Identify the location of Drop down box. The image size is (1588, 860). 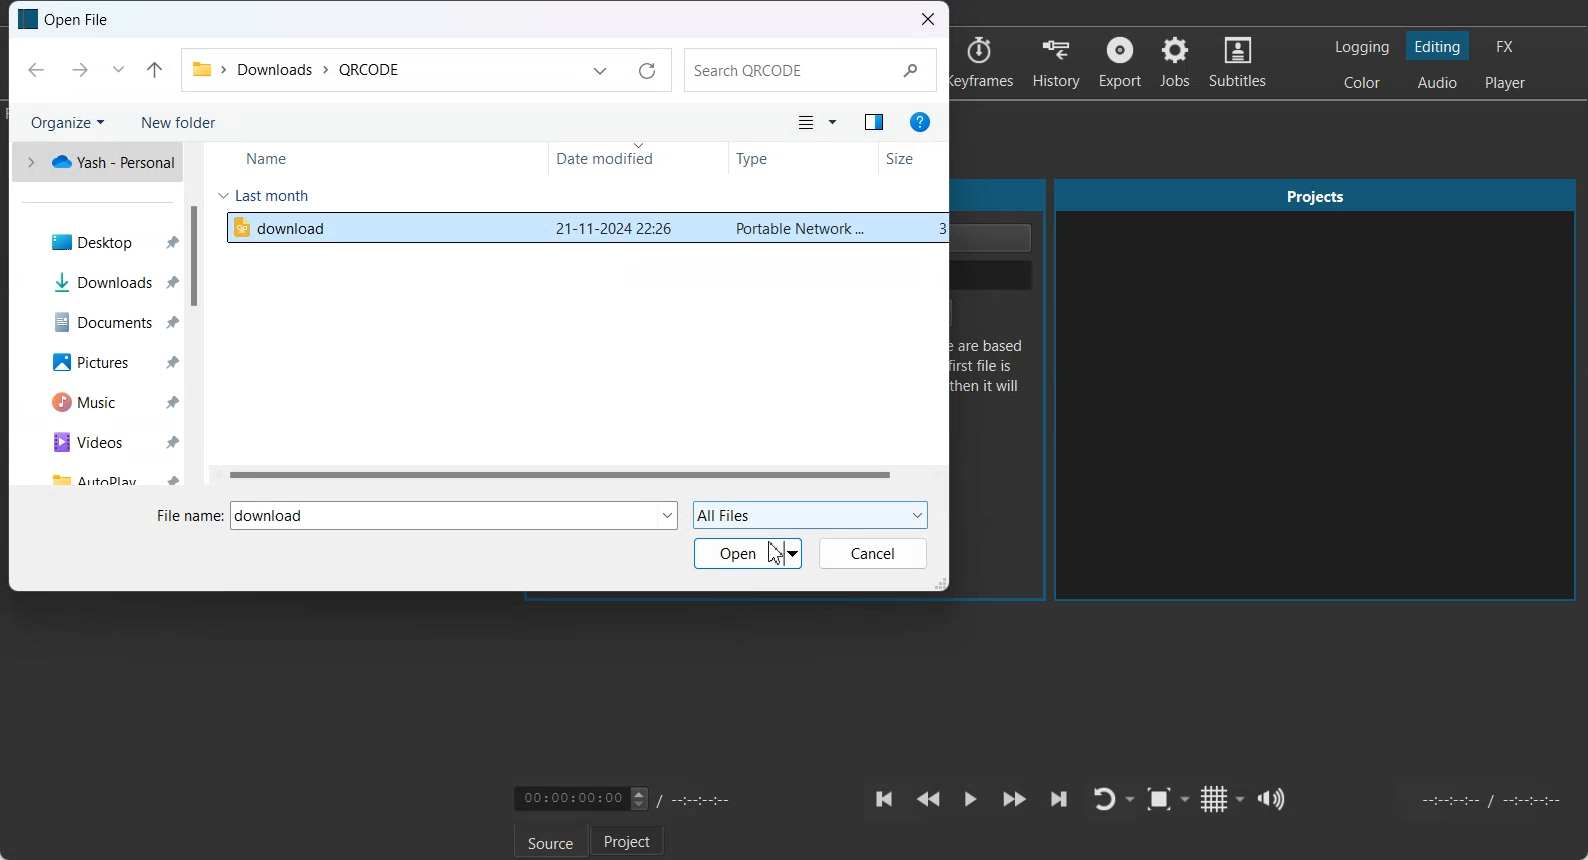
(1189, 798).